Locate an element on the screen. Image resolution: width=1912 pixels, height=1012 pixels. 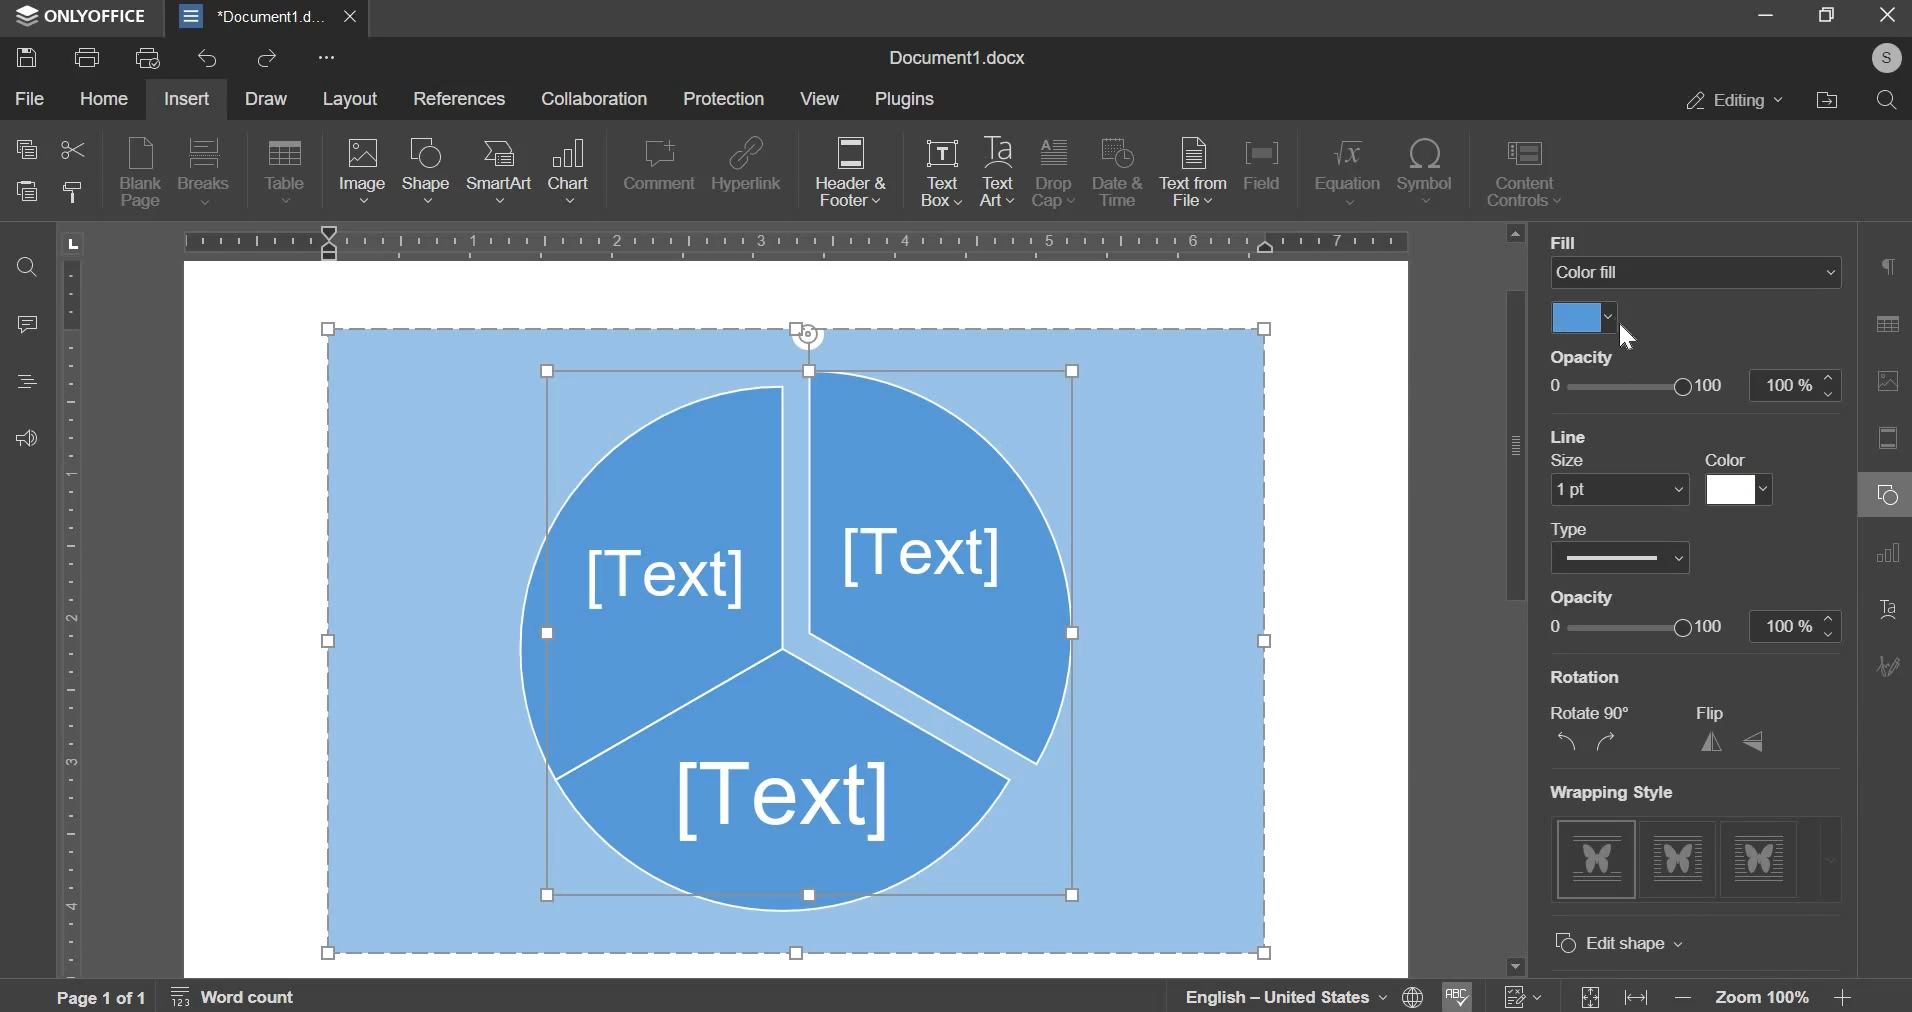
wrapping style is located at coordinates (1707, 861).